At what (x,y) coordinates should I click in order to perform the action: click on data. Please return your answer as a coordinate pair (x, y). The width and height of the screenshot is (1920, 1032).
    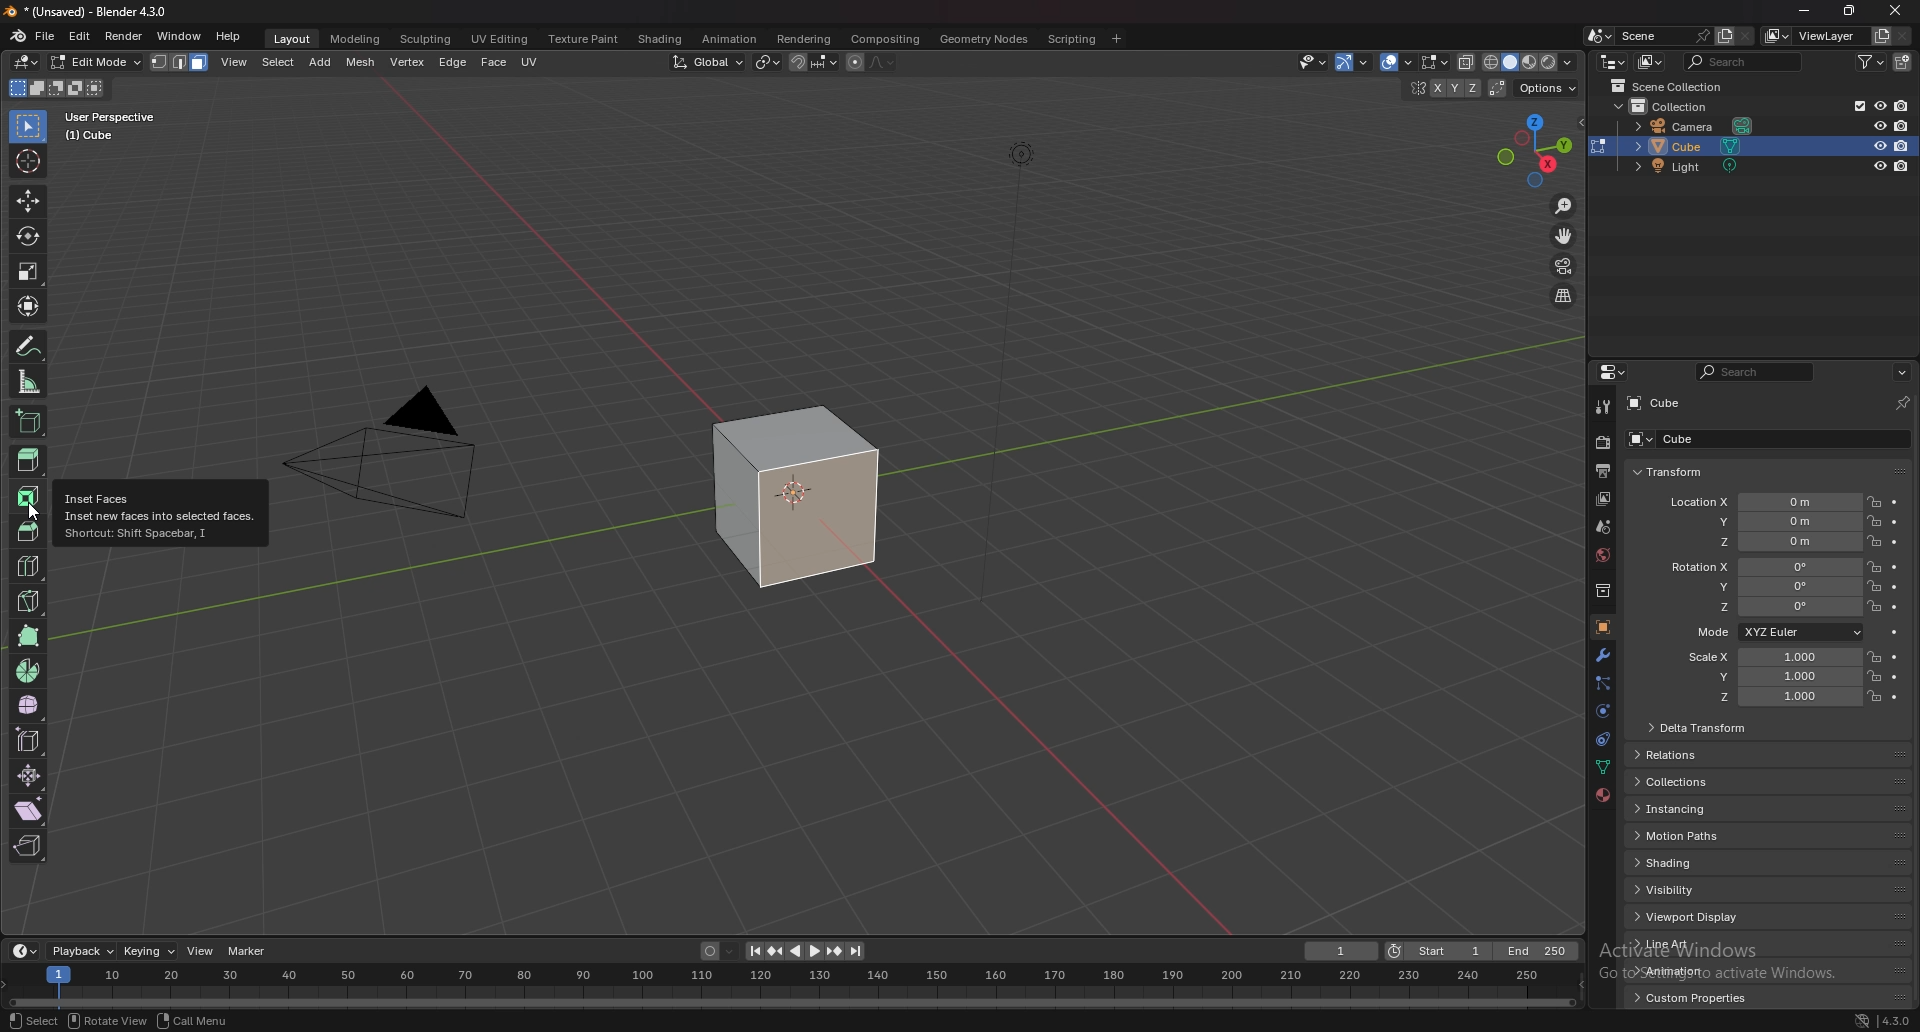
    Looking at the image, I should click on (1601, 769).